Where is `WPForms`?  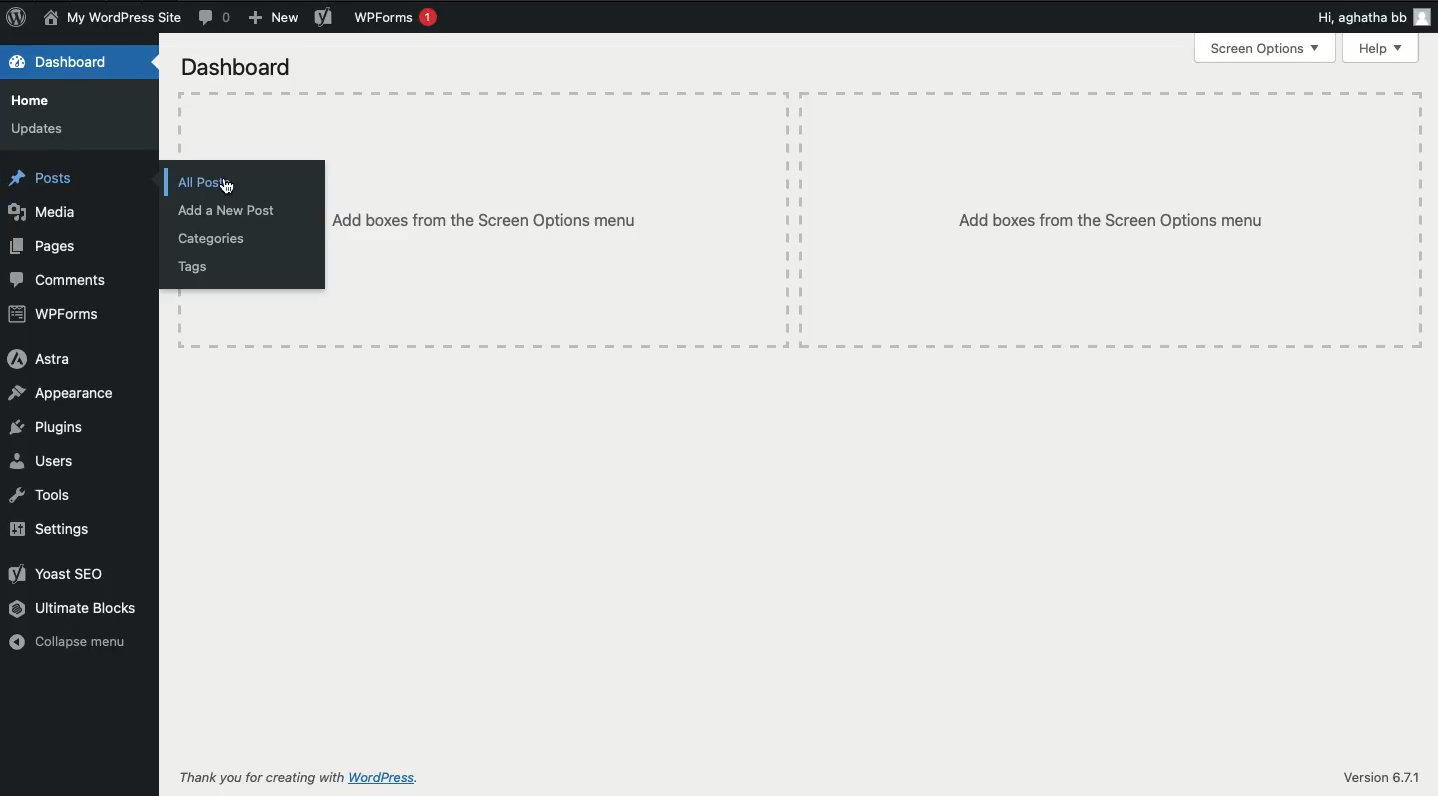
WPForms is located at coordinates (395, 19).